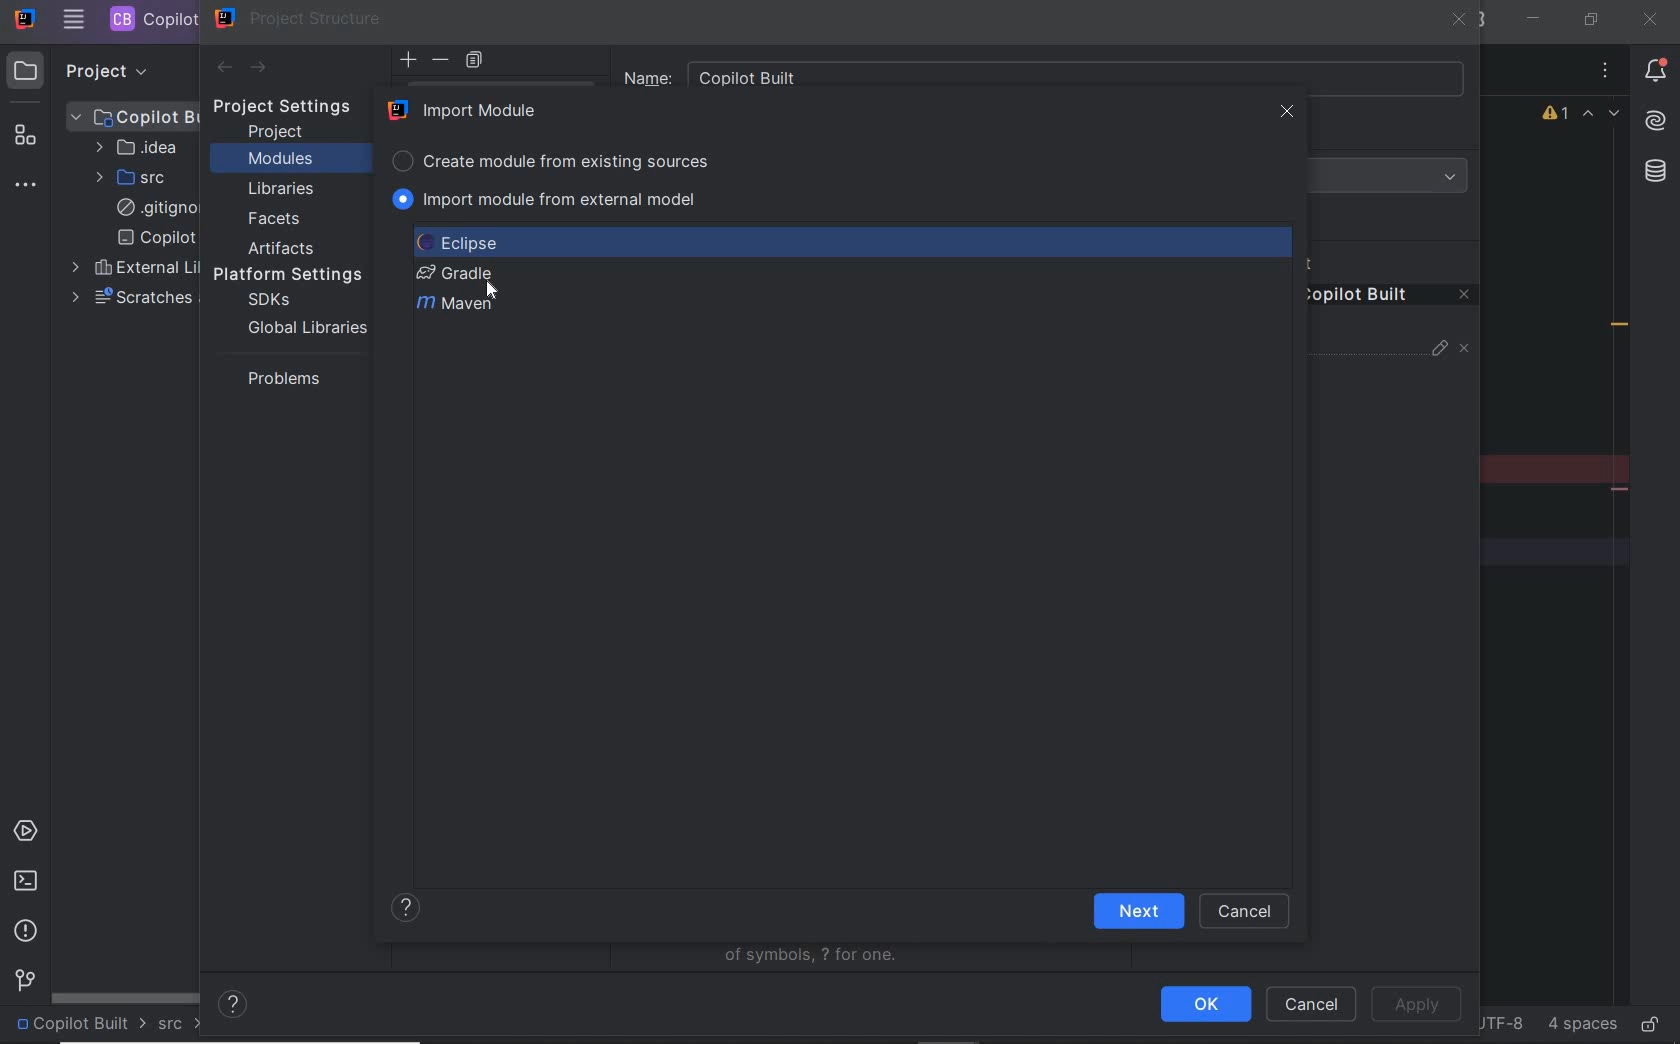  Describe the element at coordinates (1535, 19) in the screenshot. I see `minimize` at that location.